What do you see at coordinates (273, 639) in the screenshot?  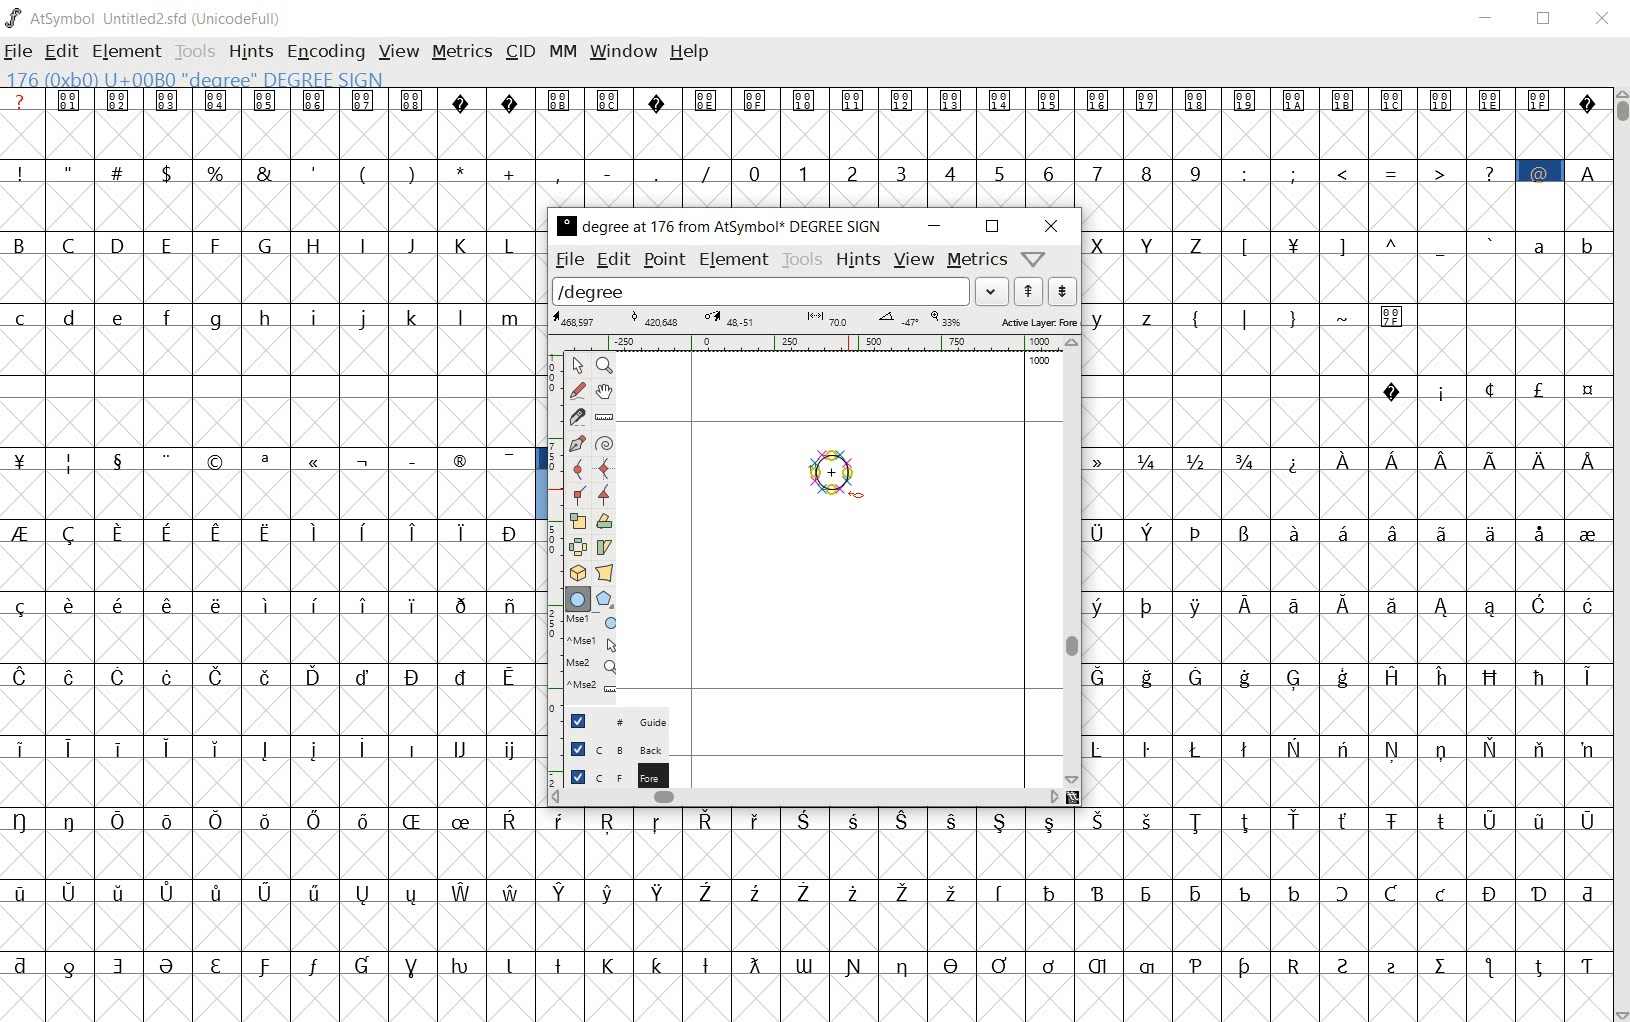 I see `empty glyph slots` at bounding box center [273, 639].